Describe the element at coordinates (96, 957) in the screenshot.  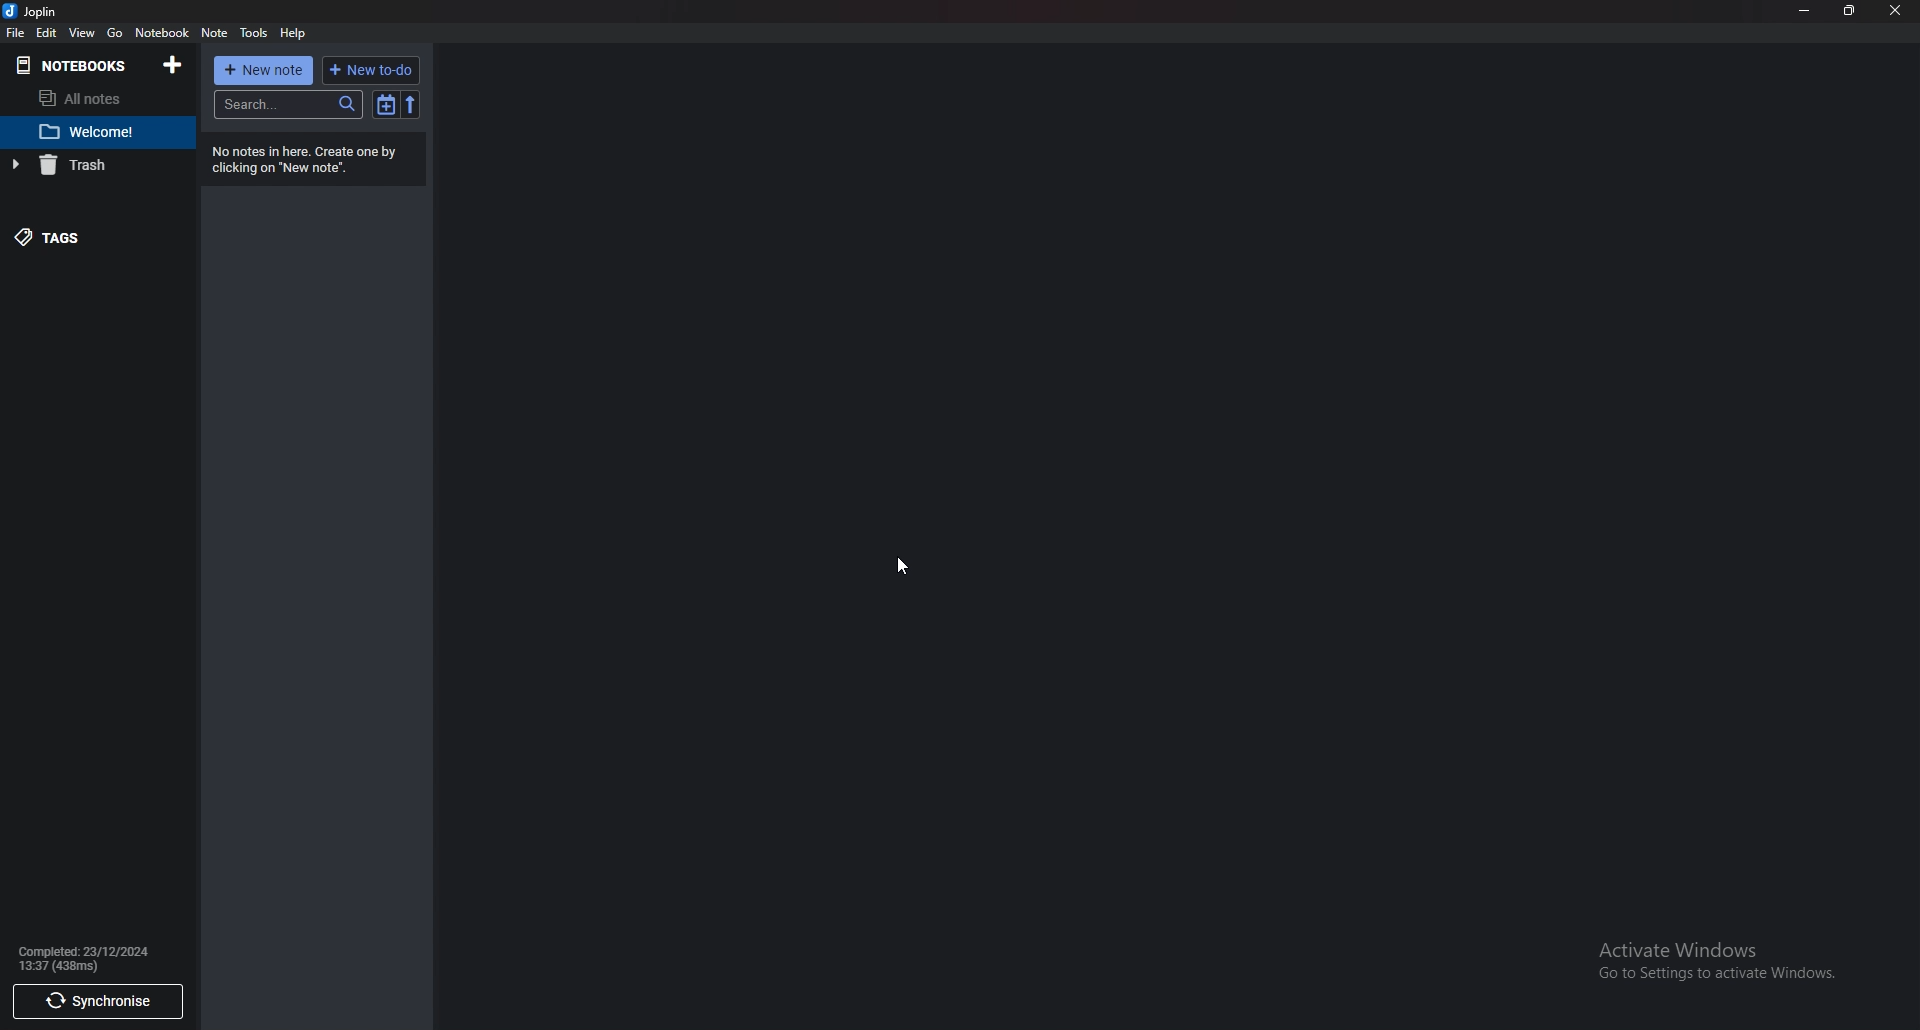
I see `Info` at that location.